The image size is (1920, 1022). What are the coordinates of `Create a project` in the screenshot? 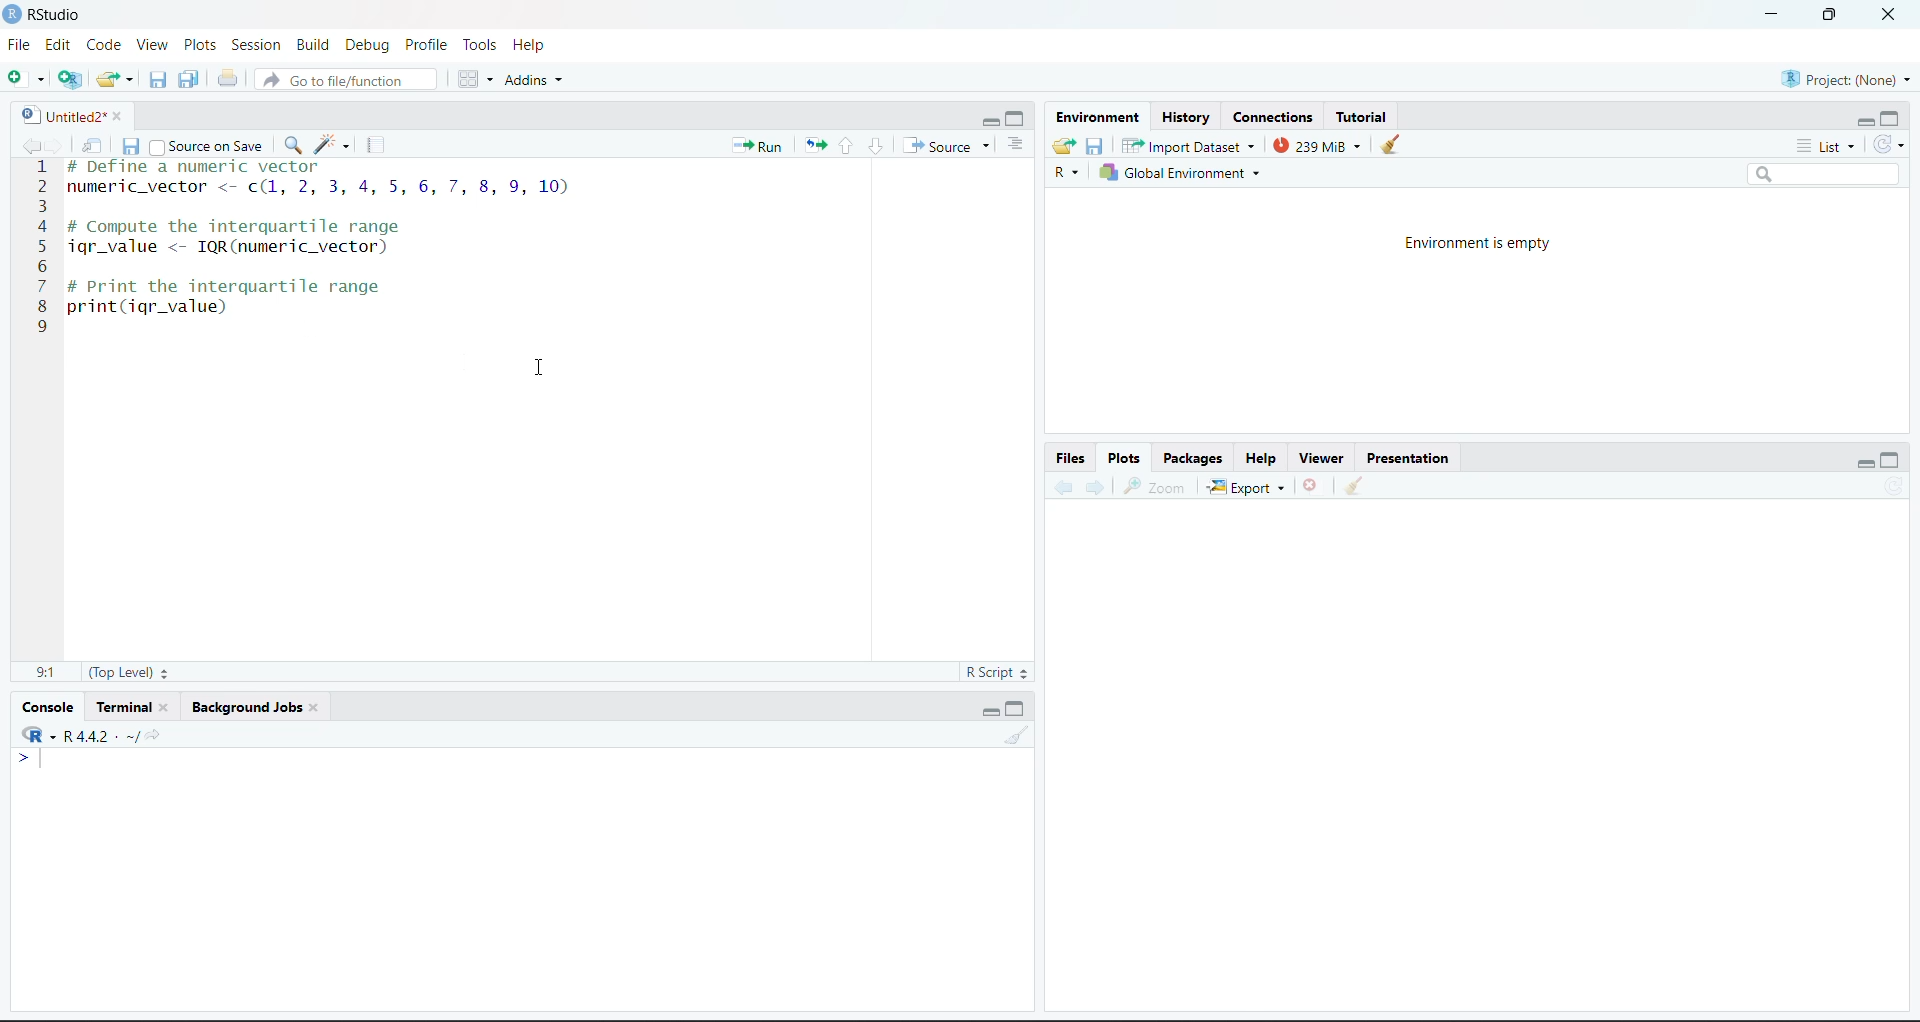 It's located at (71, 77).